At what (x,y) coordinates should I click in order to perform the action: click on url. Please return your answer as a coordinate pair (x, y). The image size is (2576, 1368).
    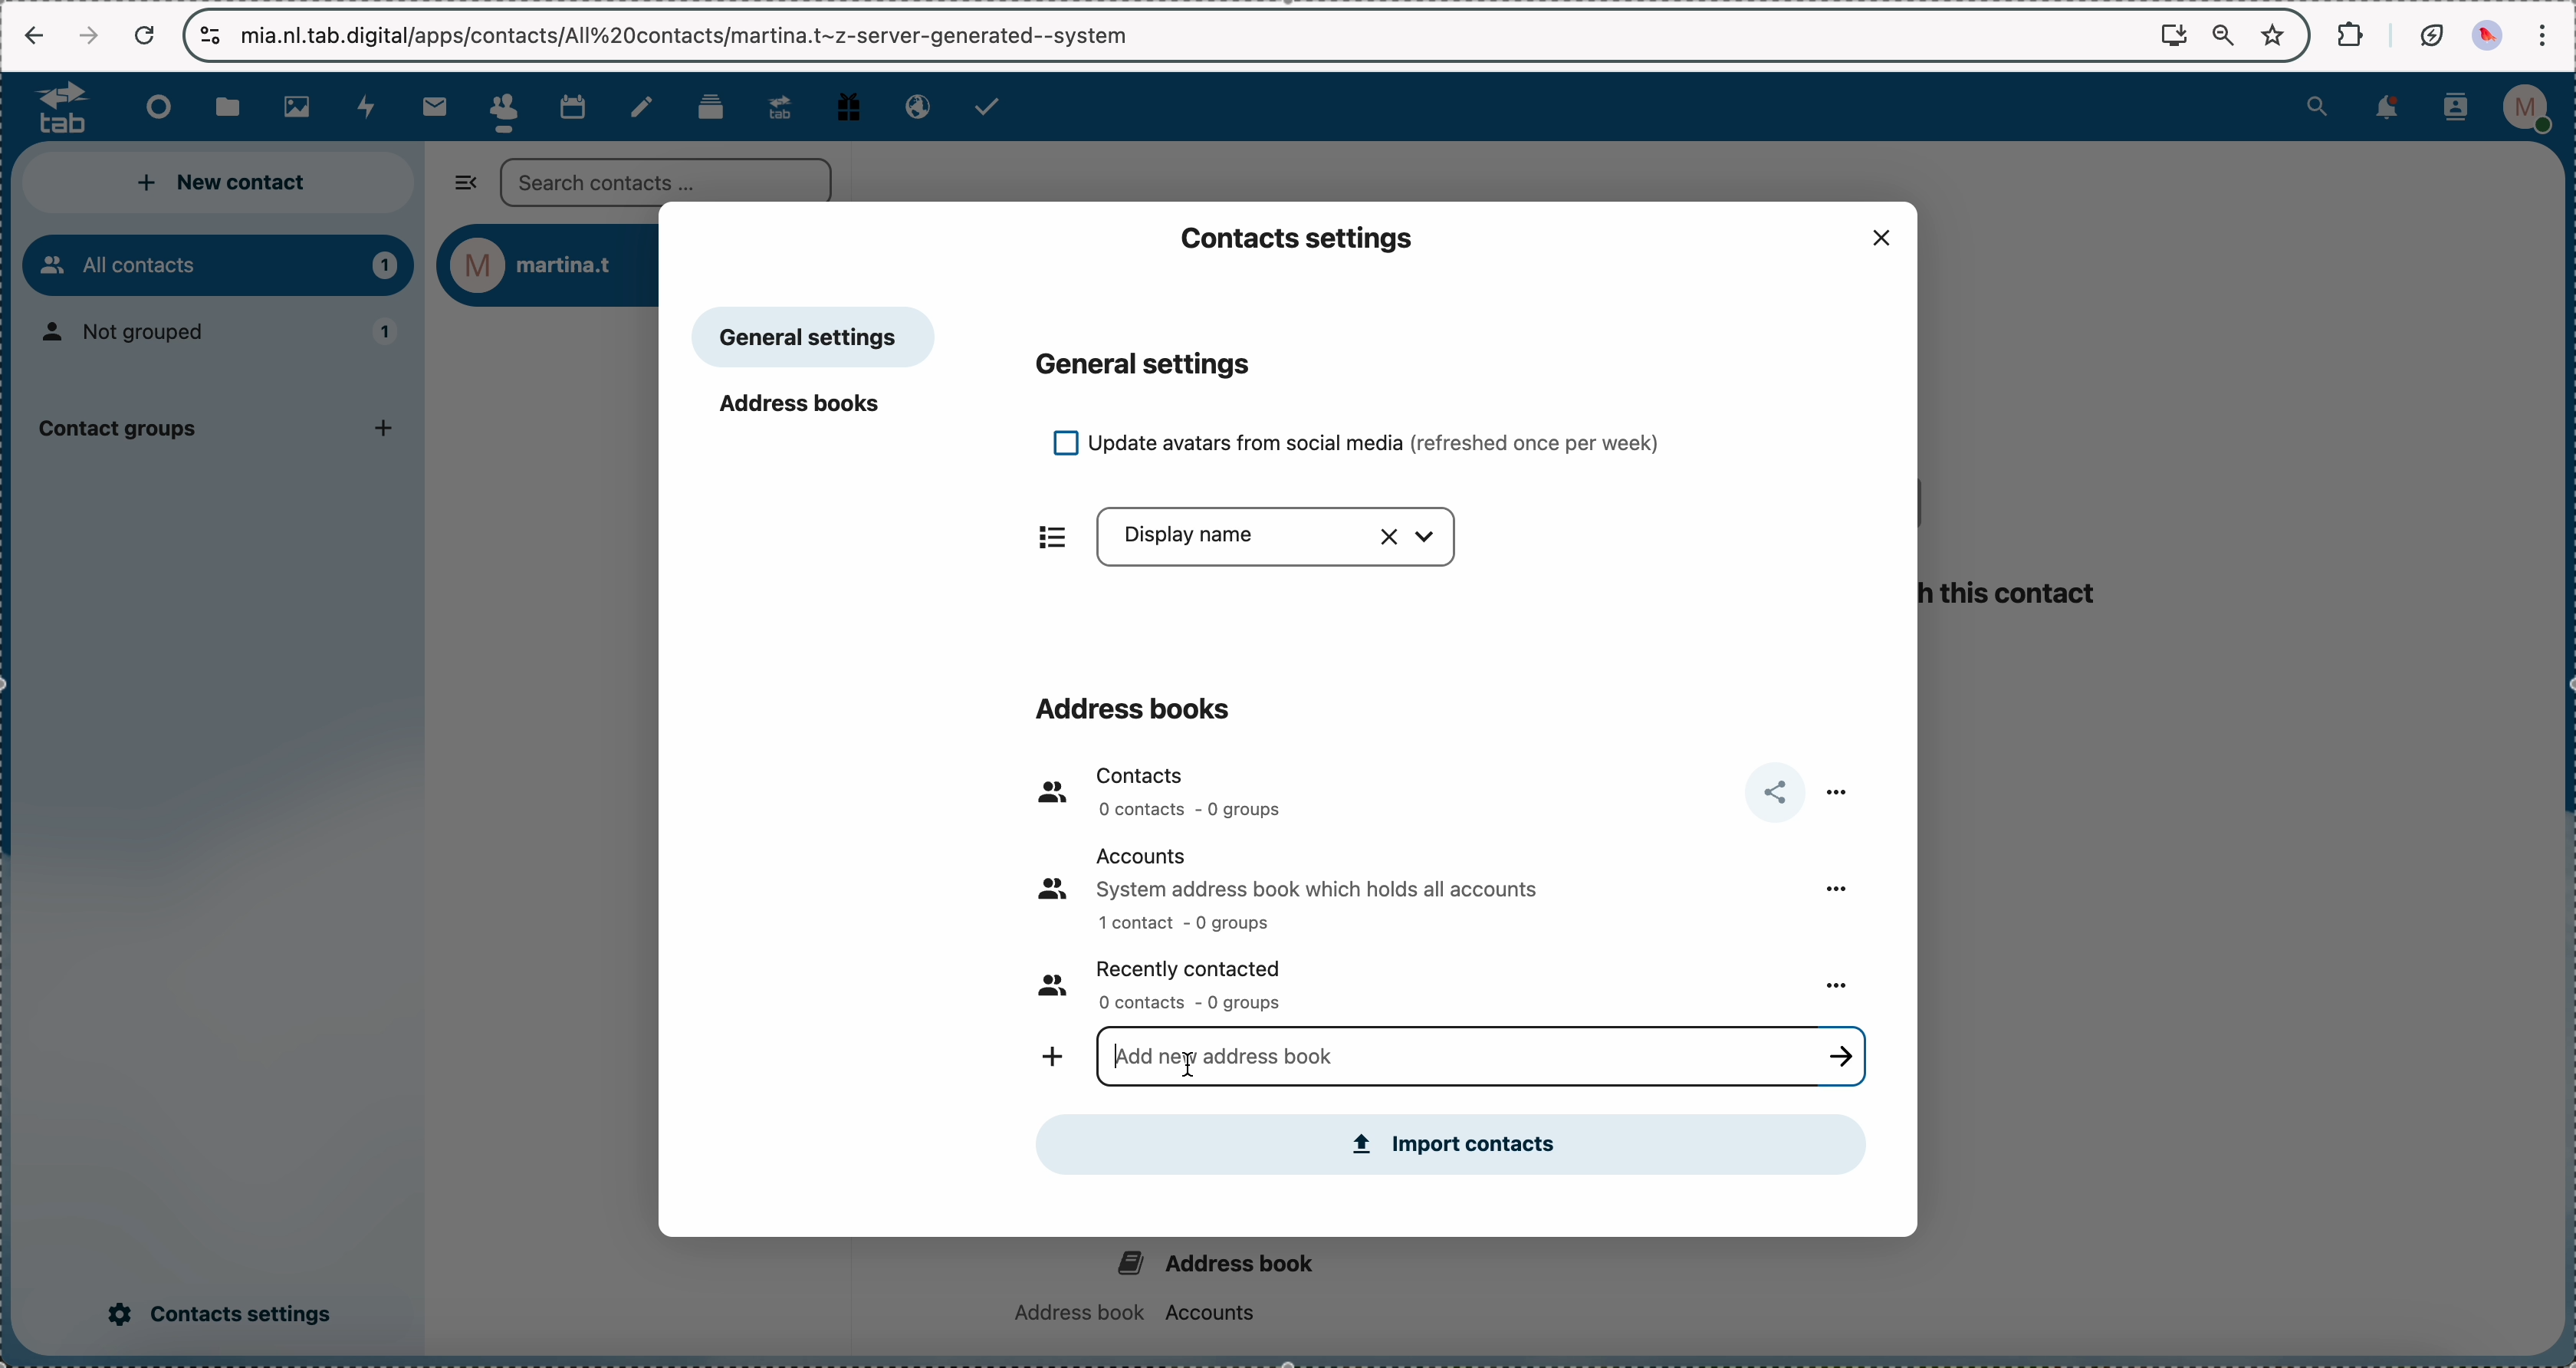
    Looking at the image, I should click on (420, 38).